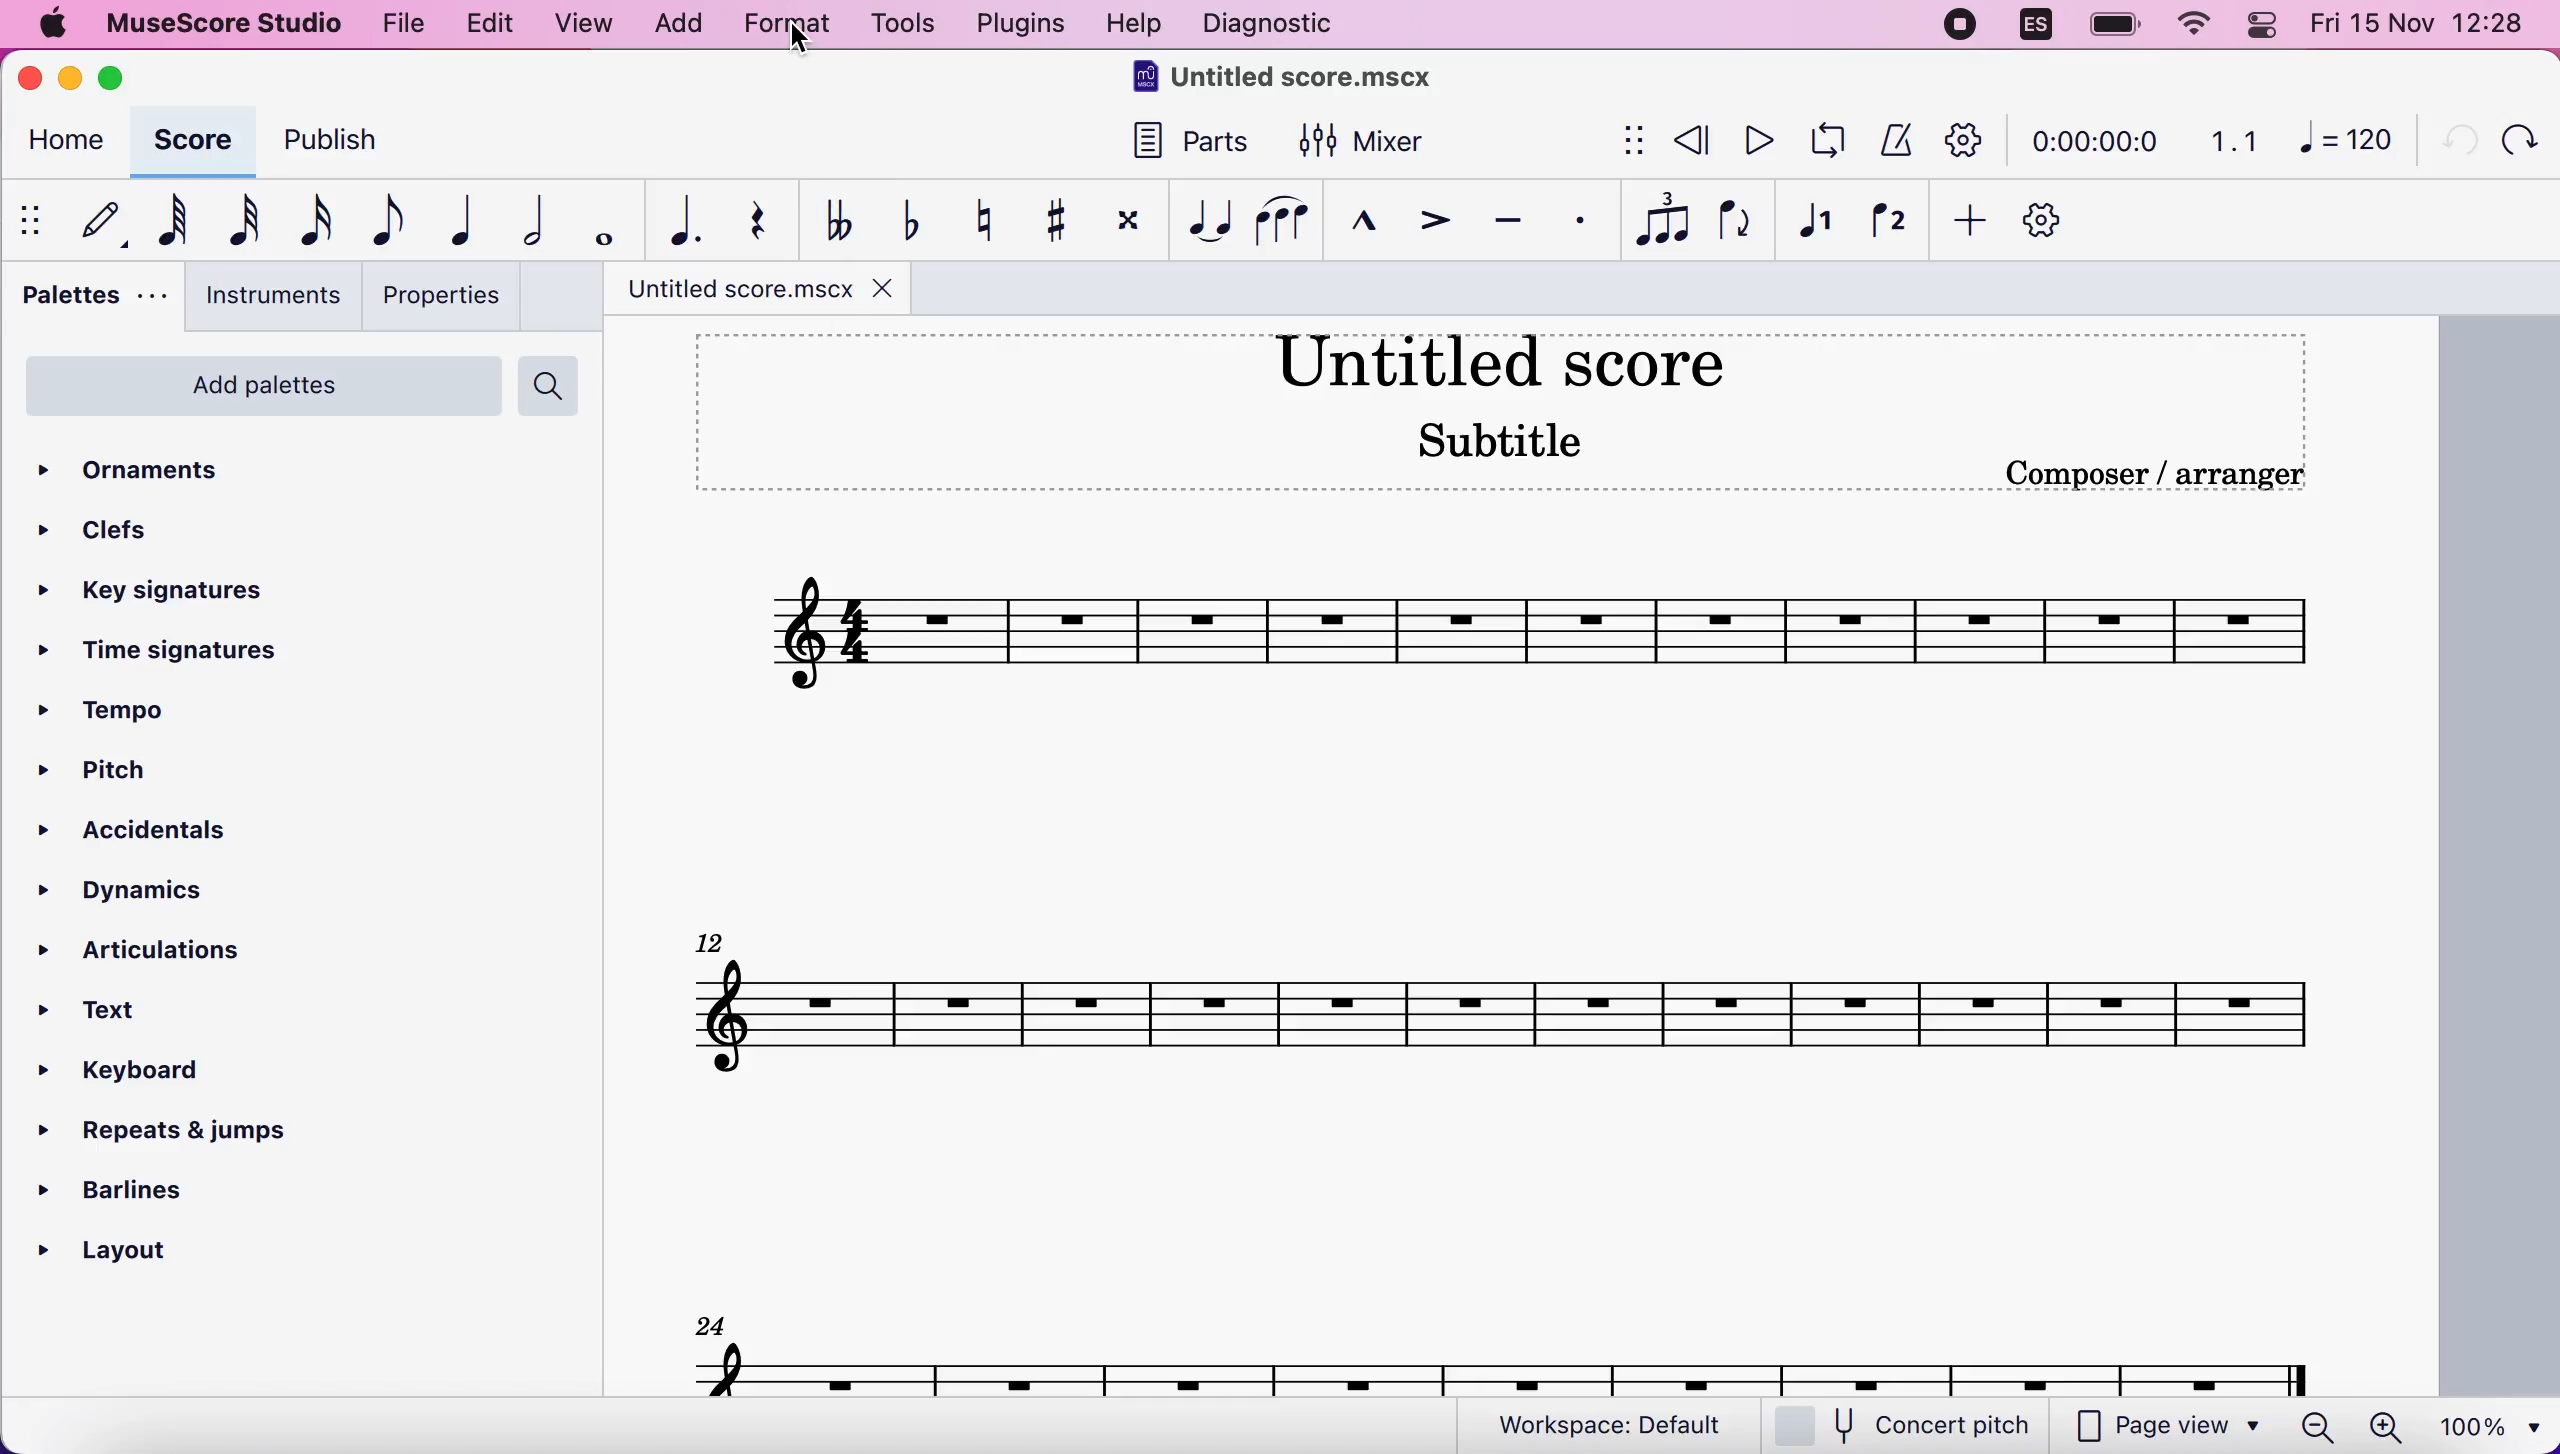  I want to click on page view, so click(2168, 1427).